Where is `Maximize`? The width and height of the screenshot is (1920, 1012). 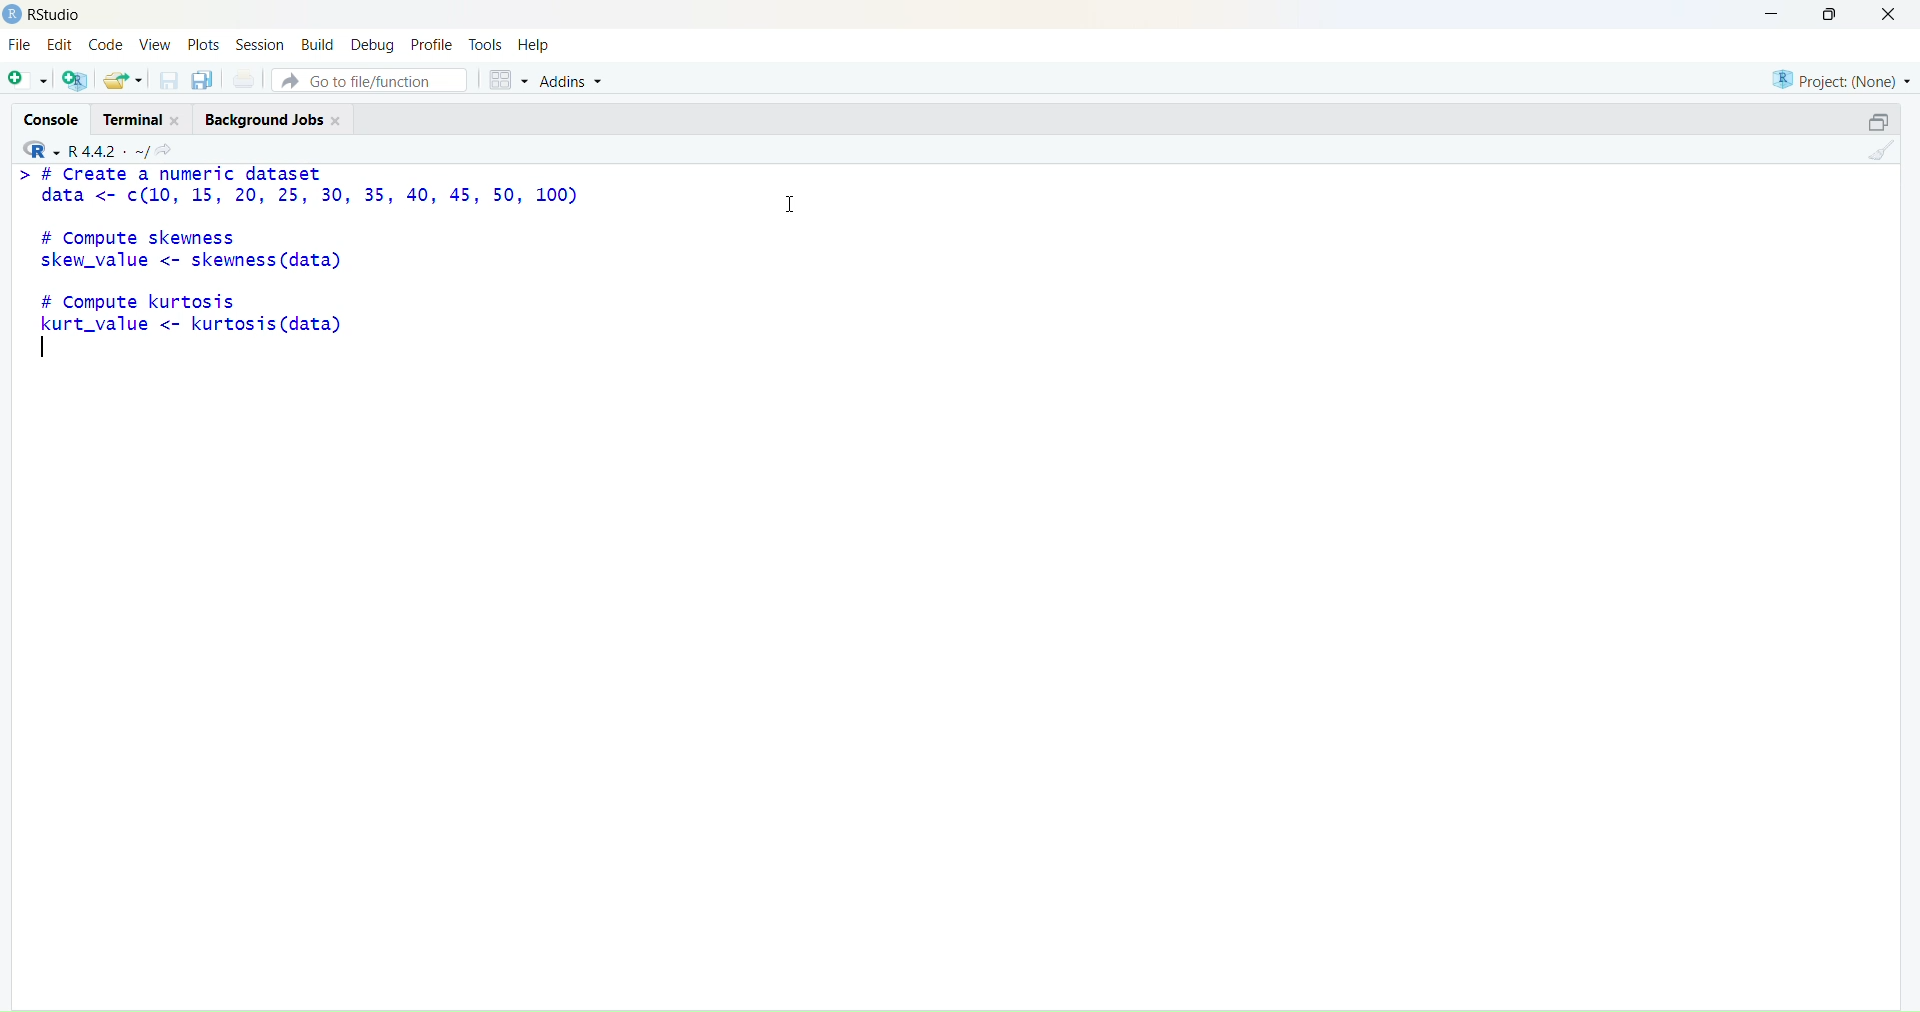
Maximize is located at coordinates (1829, 17).